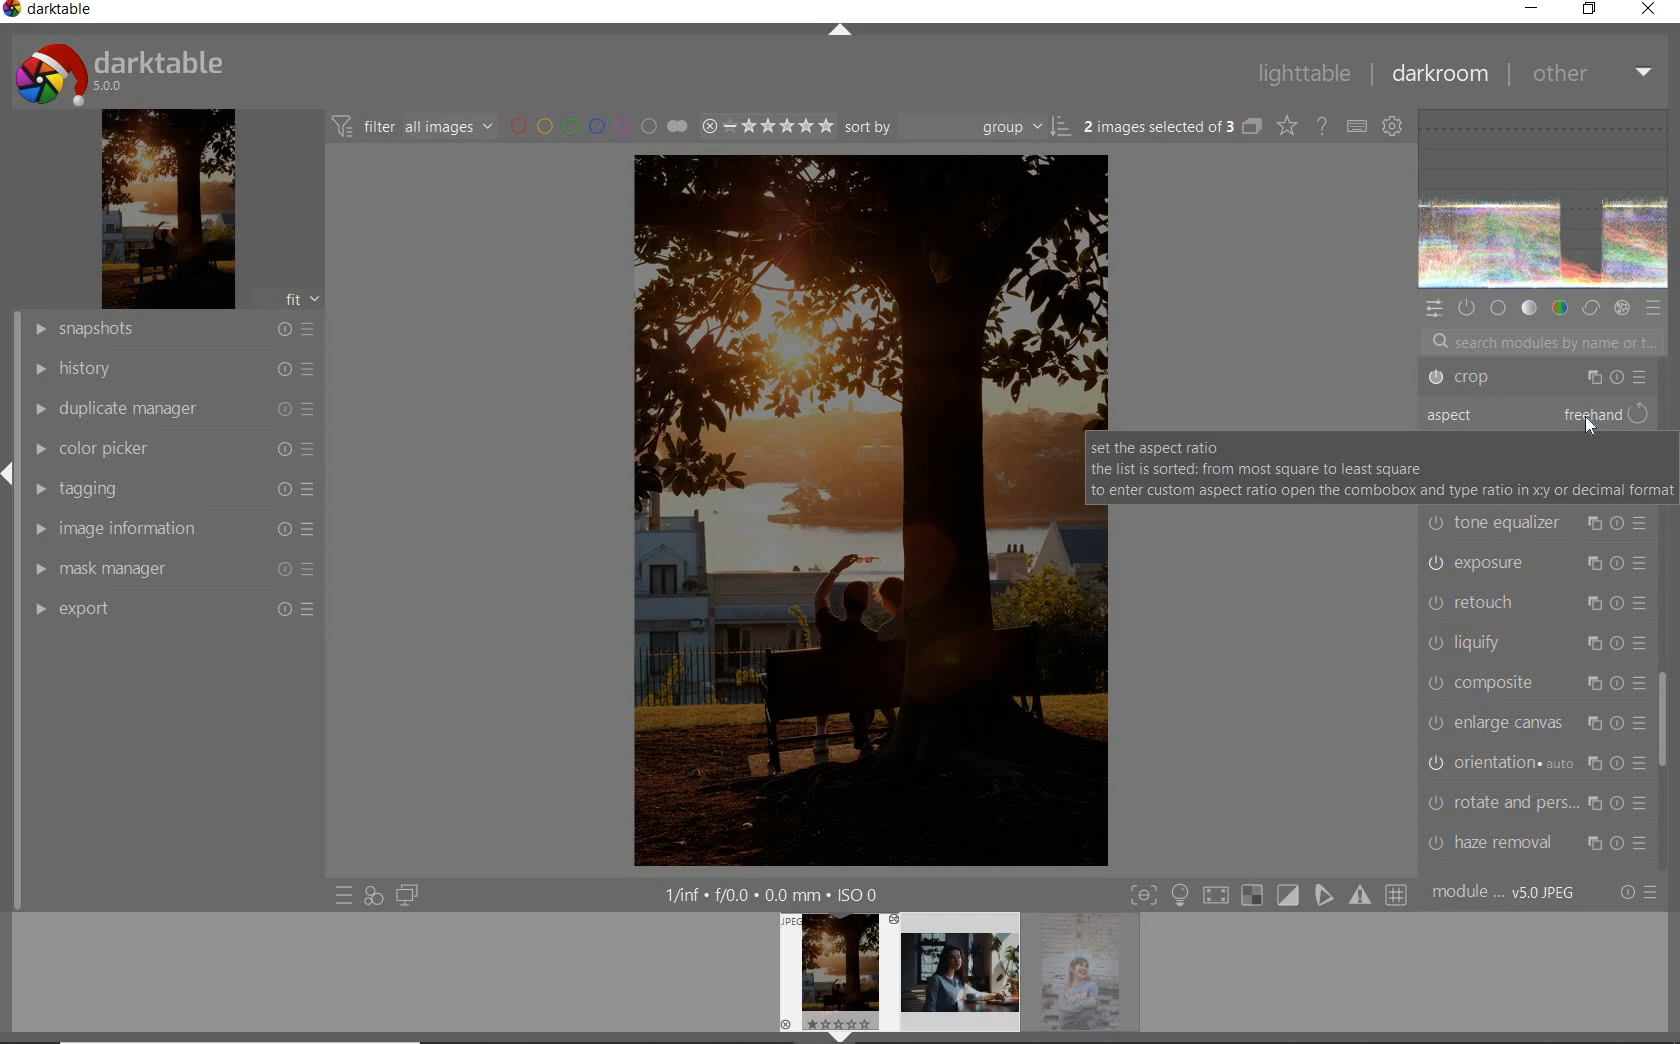  I want to click on enable for online help, so click(1321, 125).